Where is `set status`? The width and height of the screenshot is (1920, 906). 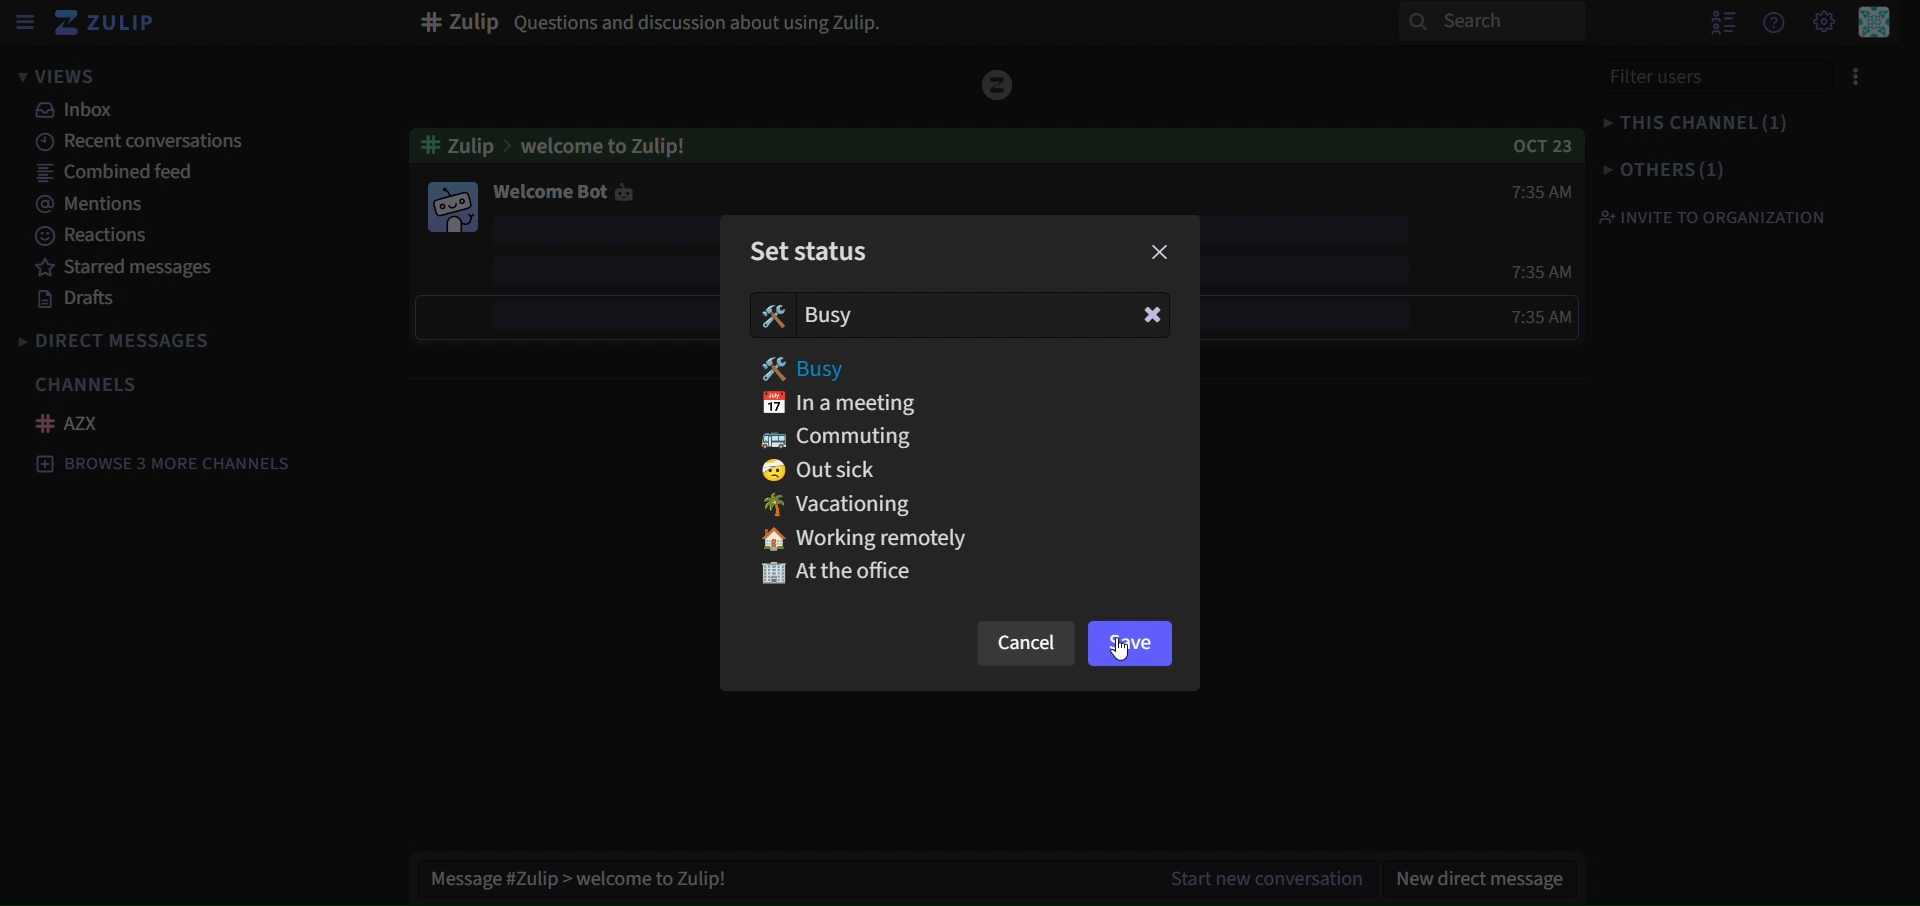
set status is located at coordinates (814, 249).